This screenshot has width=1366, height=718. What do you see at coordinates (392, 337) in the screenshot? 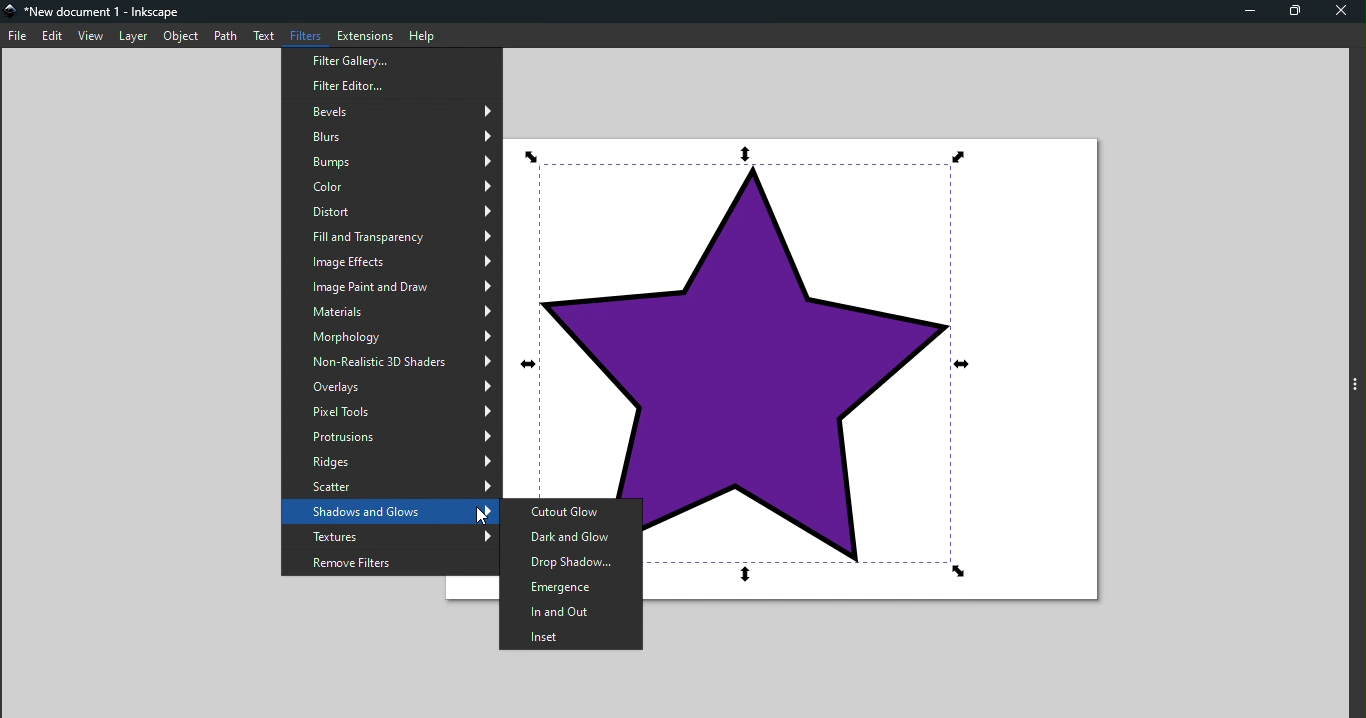
I see `Morphology` at bounding box center [392, 337].